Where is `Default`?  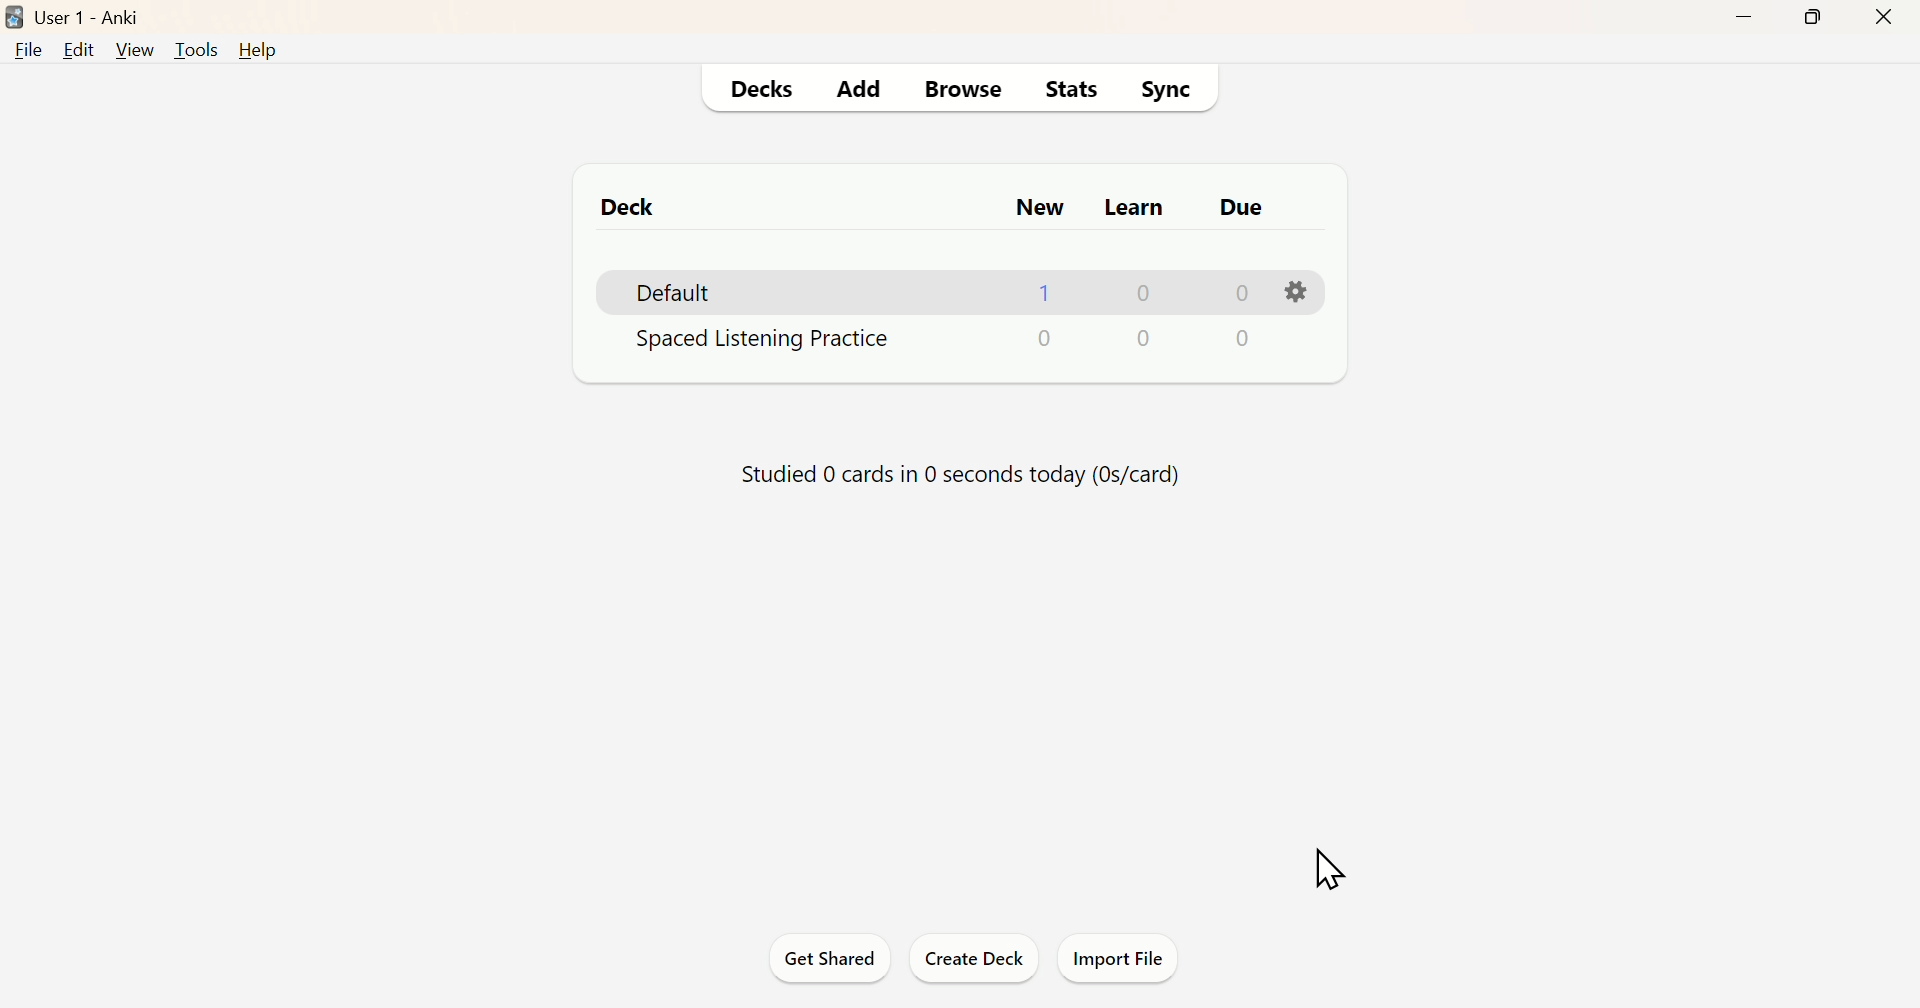
Default is located at coordinates (676, 292).